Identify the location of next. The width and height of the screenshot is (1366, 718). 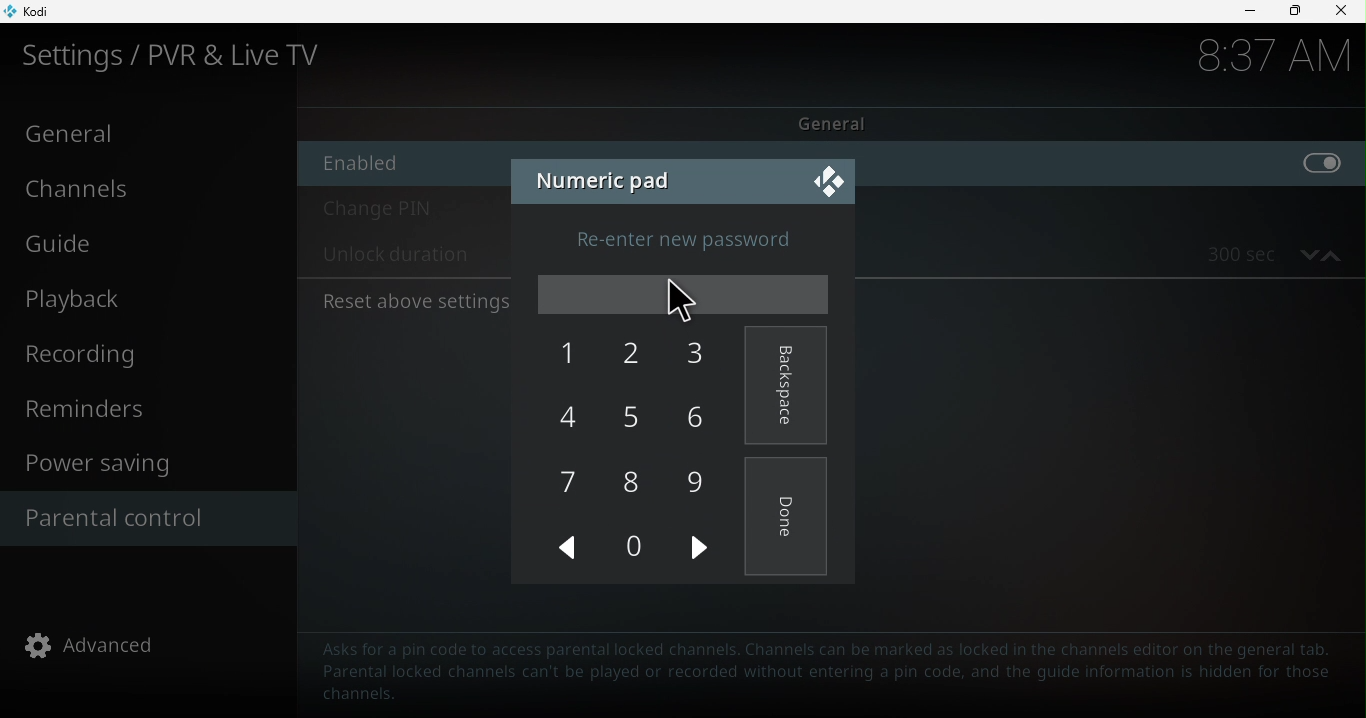
(701, 545).